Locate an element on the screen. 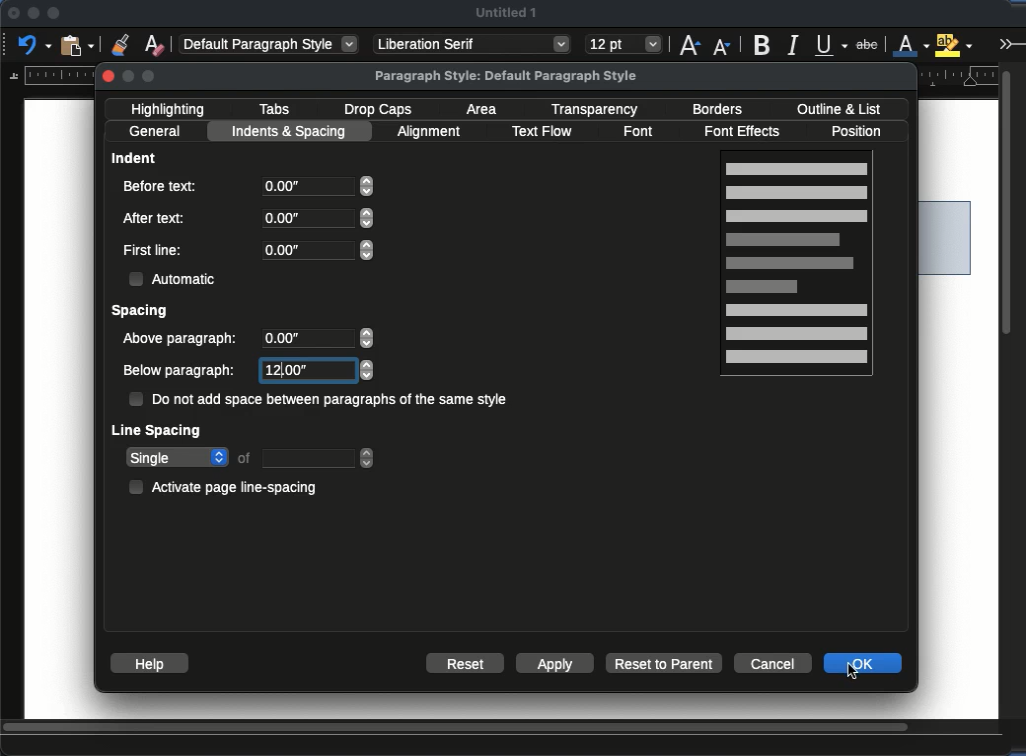 Image resolution: width=1026 pixels, height=756 pixels. guide is located at coordinates (48, 75).